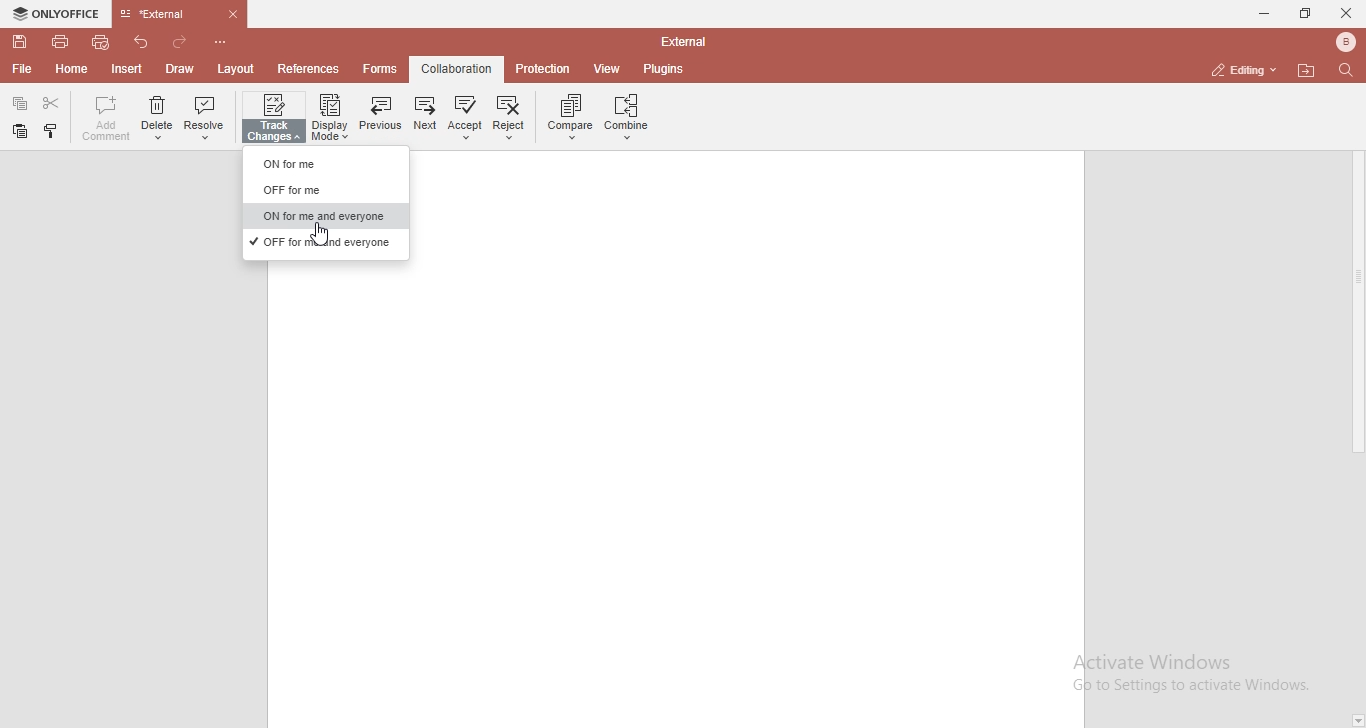 This screenshot has height=728, width=1366. Describe the element at coordinates (1348, 71) in the screenshot. I see `find` at that location.